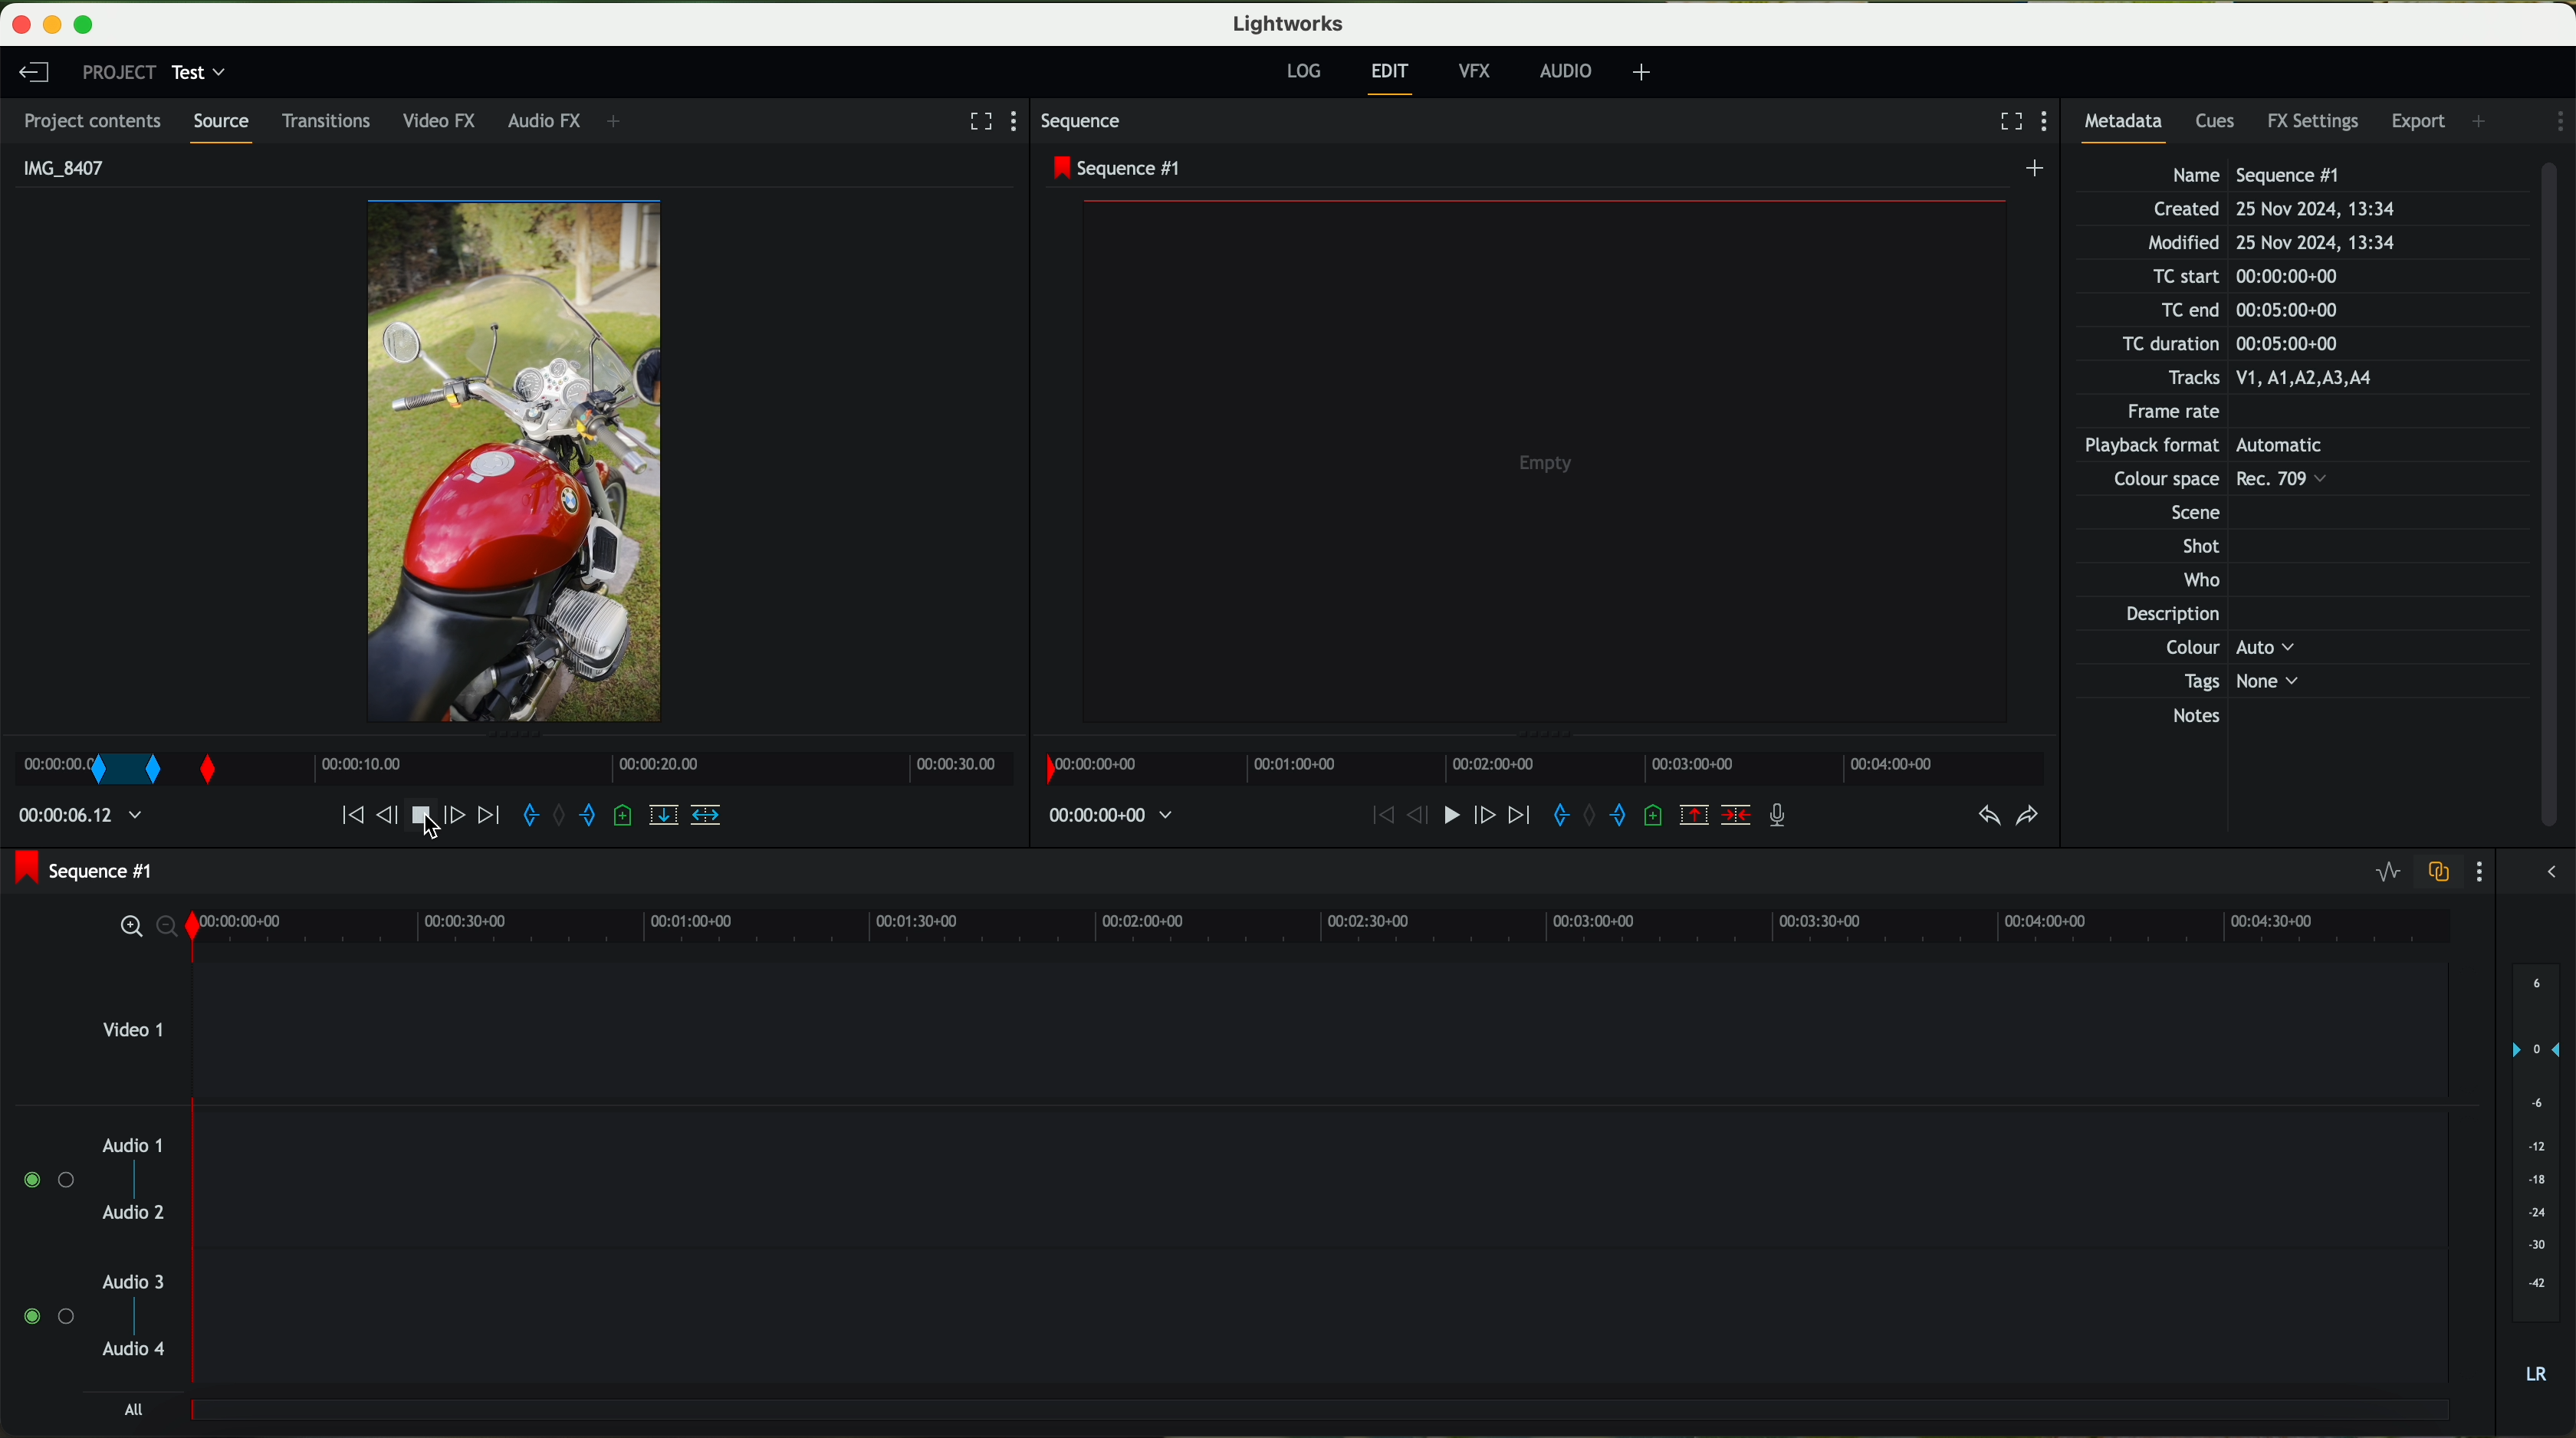 This screenshot has width=2576, height=1438. Describe the element at coordinates (122, 928) in the screenshot. I see `zoom in` at that location.